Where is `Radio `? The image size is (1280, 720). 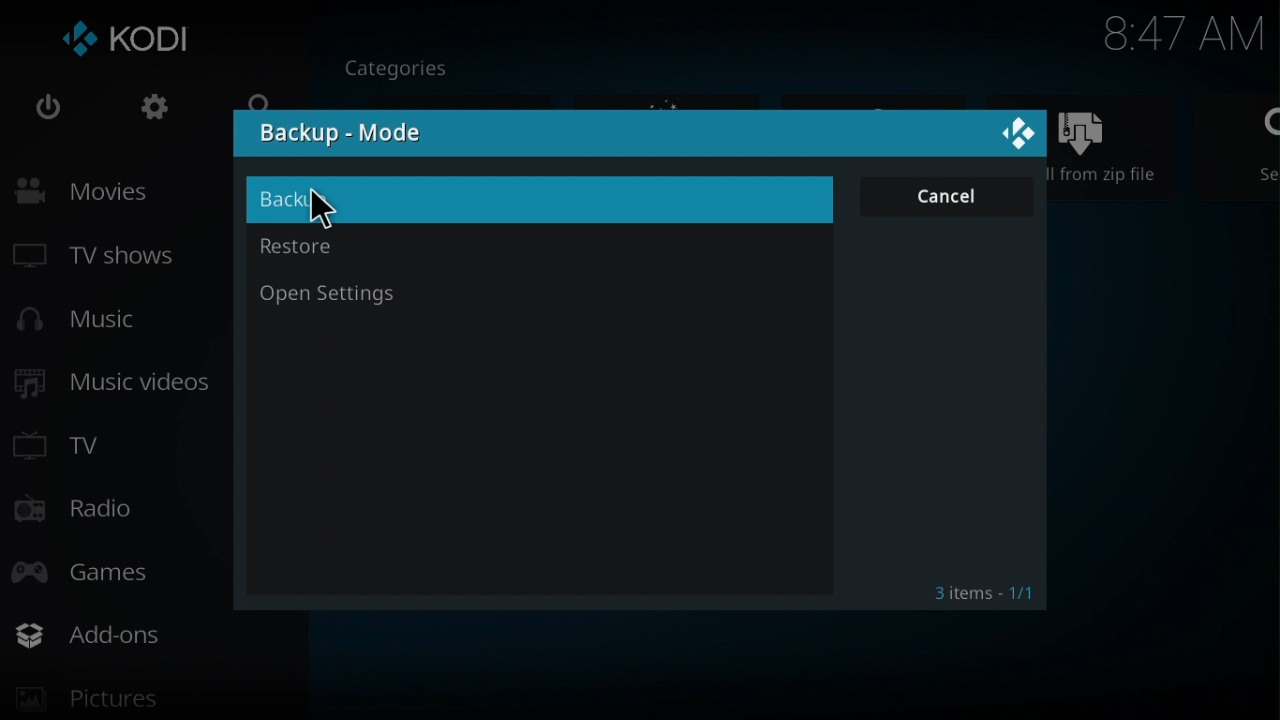
Radio  is located at coordinates (81, 512).